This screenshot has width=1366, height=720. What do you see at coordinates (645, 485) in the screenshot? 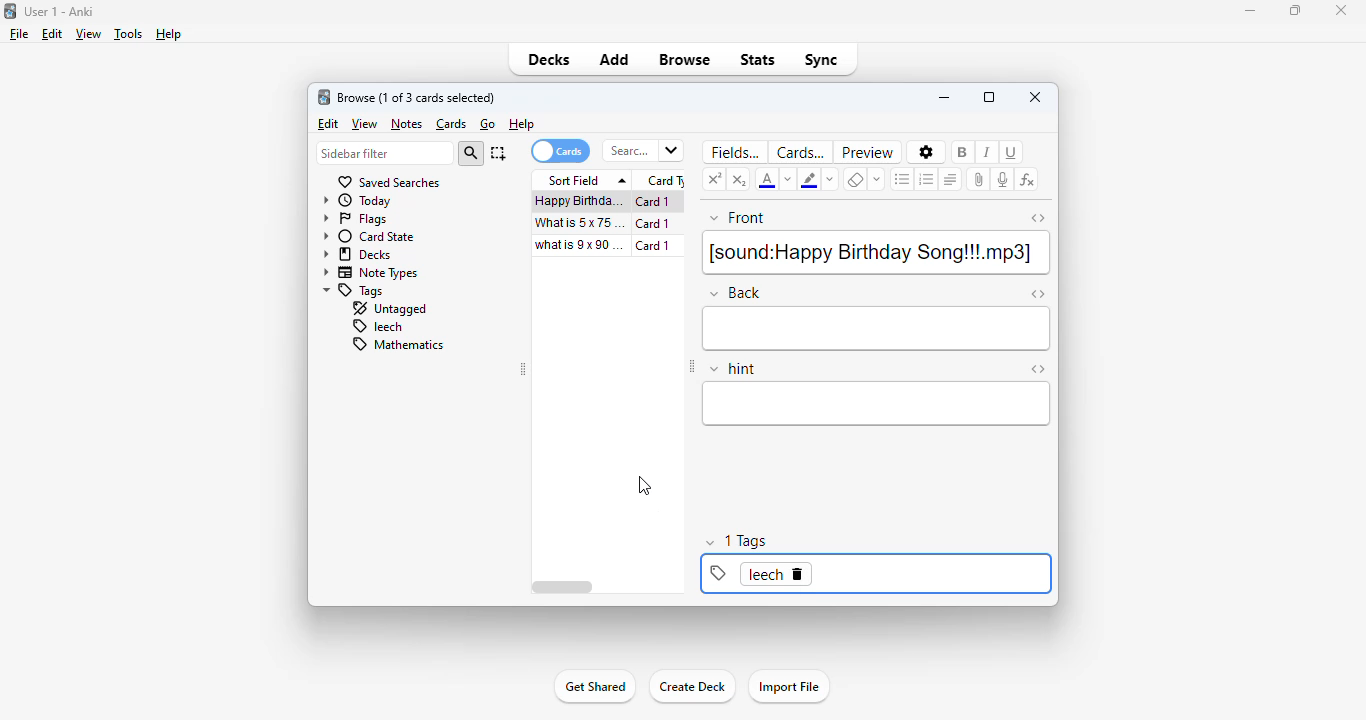
I see `cursor` at bounding box center [645, 485].